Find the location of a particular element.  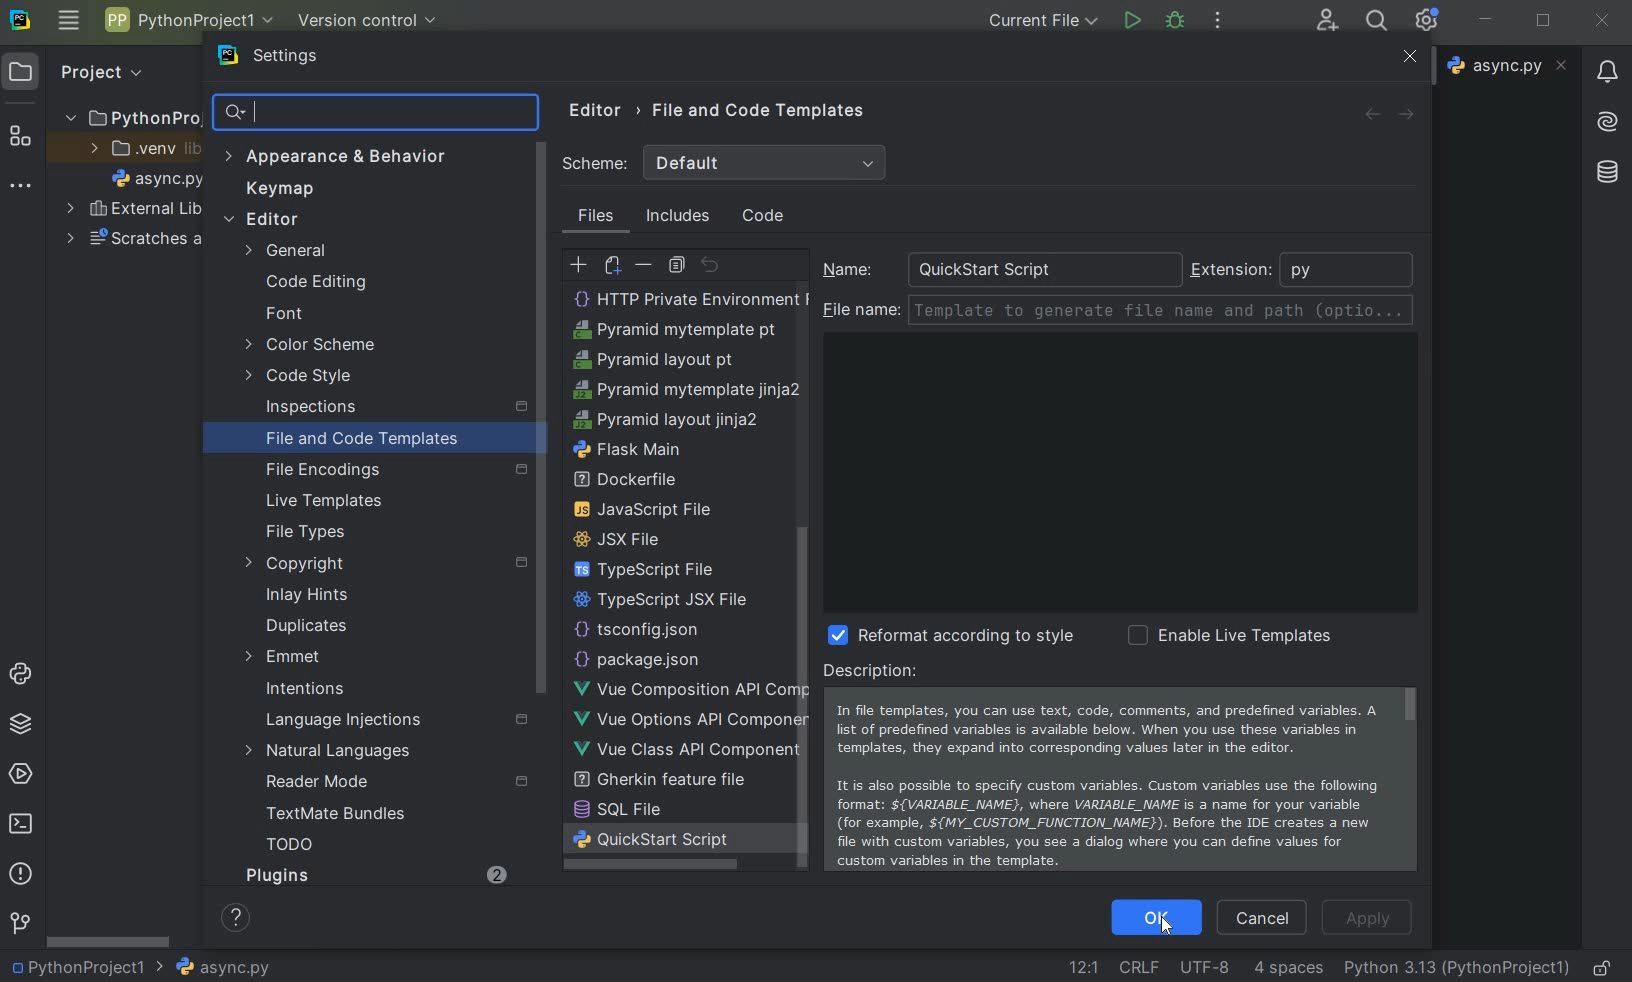

apply is located at coordinates (1367, 918).